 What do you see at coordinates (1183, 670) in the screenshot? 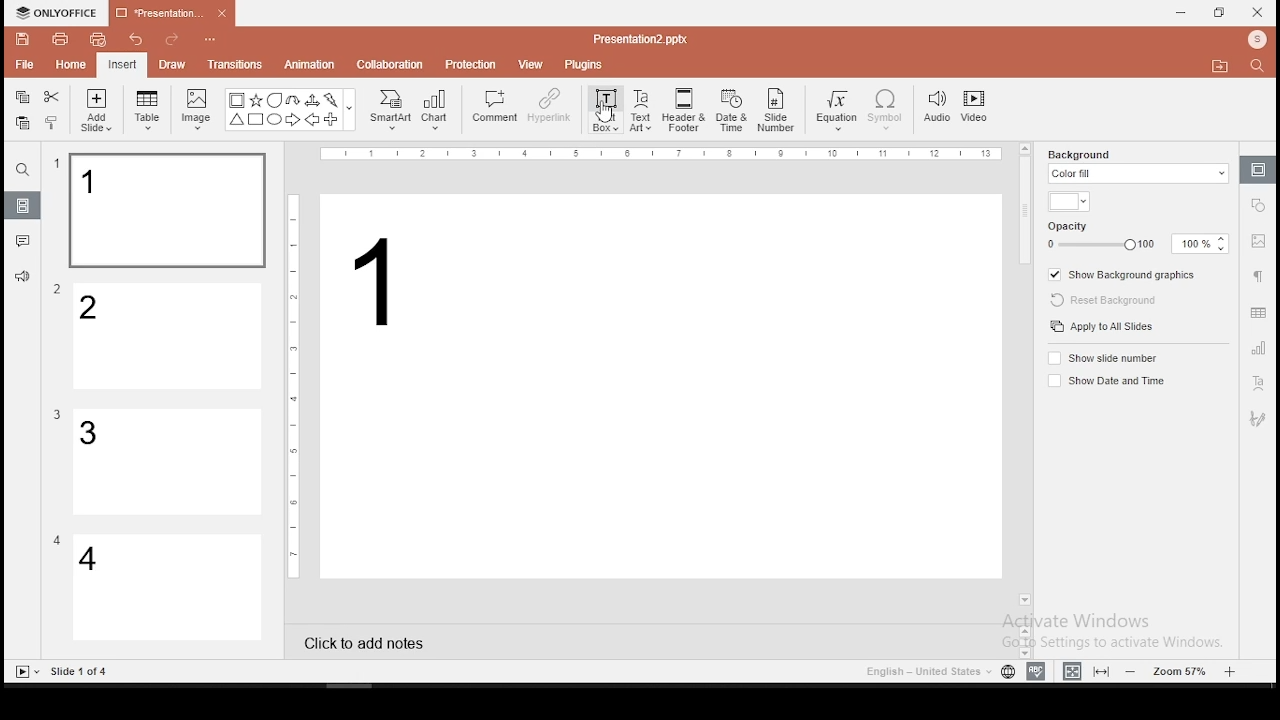
I see `zoom level` at bounding box center [1183, 670].